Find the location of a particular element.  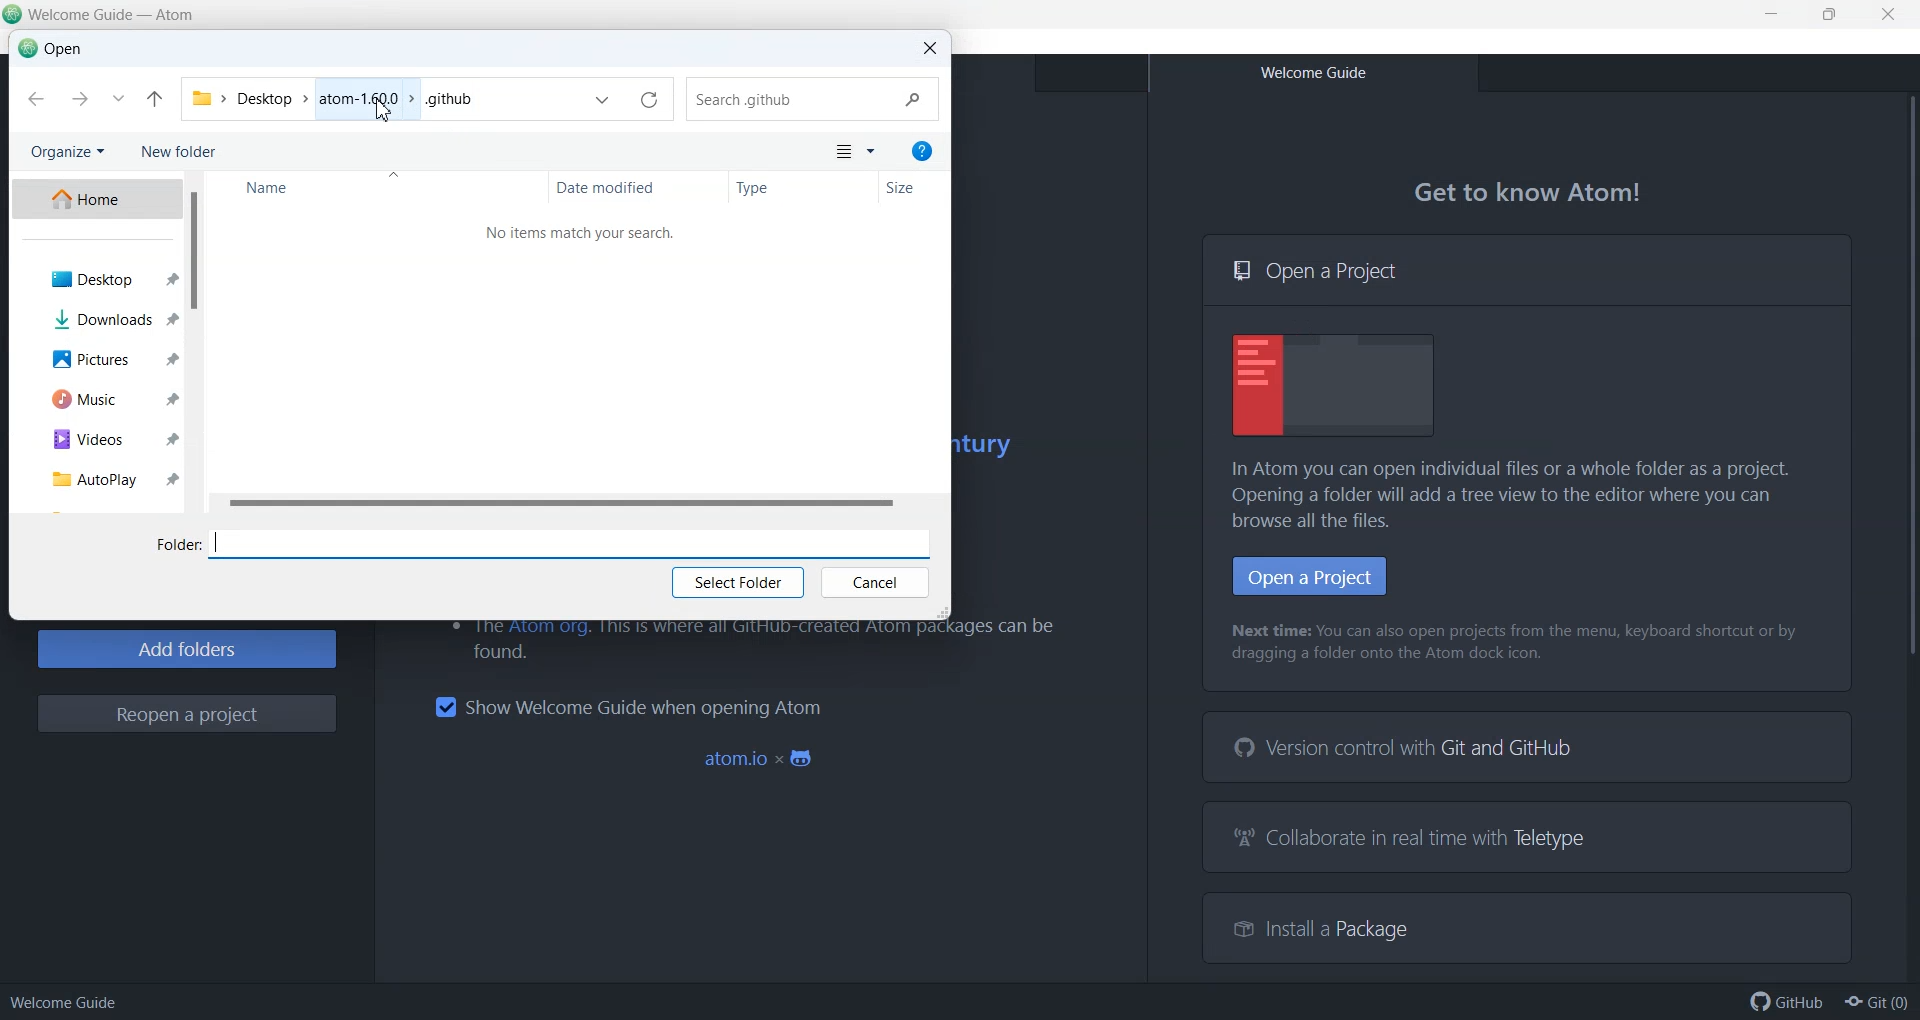

Display is located at coordinates (1335, 385).